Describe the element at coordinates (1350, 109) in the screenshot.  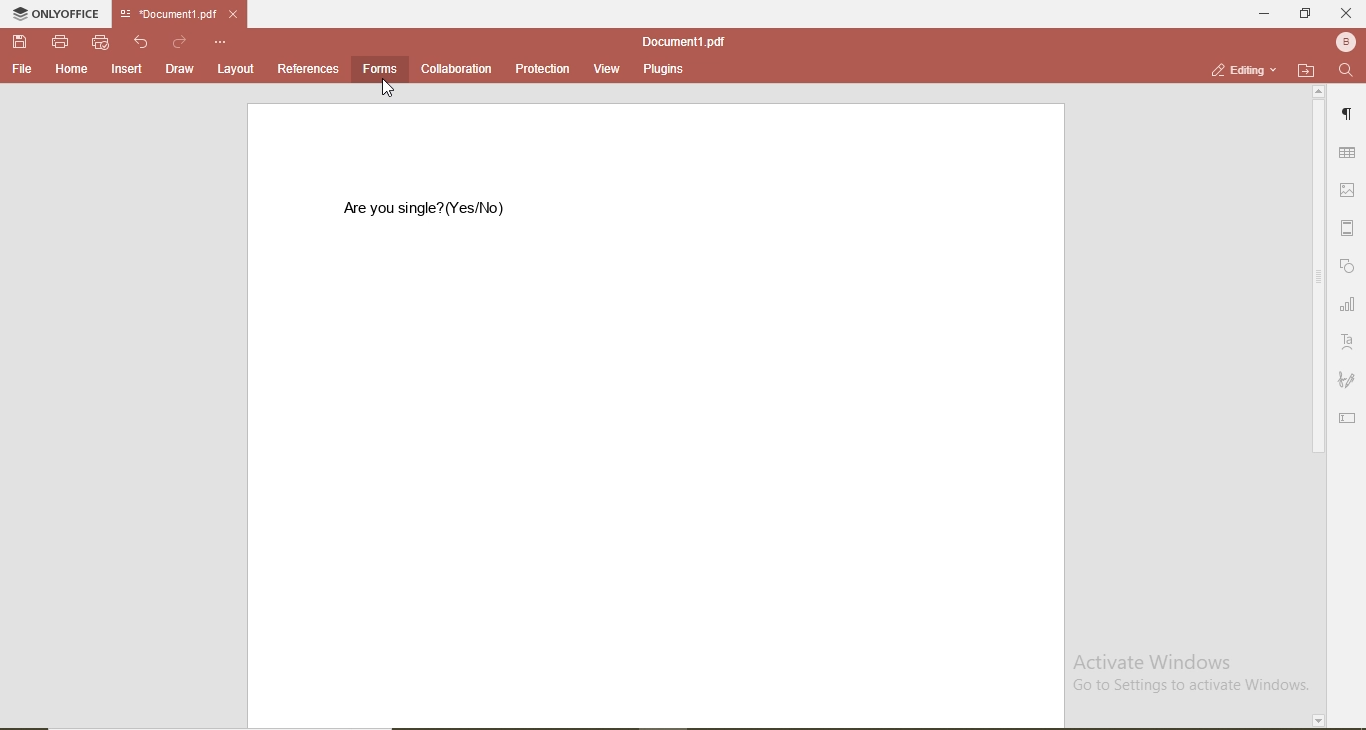
I see `paragraph` at that location.